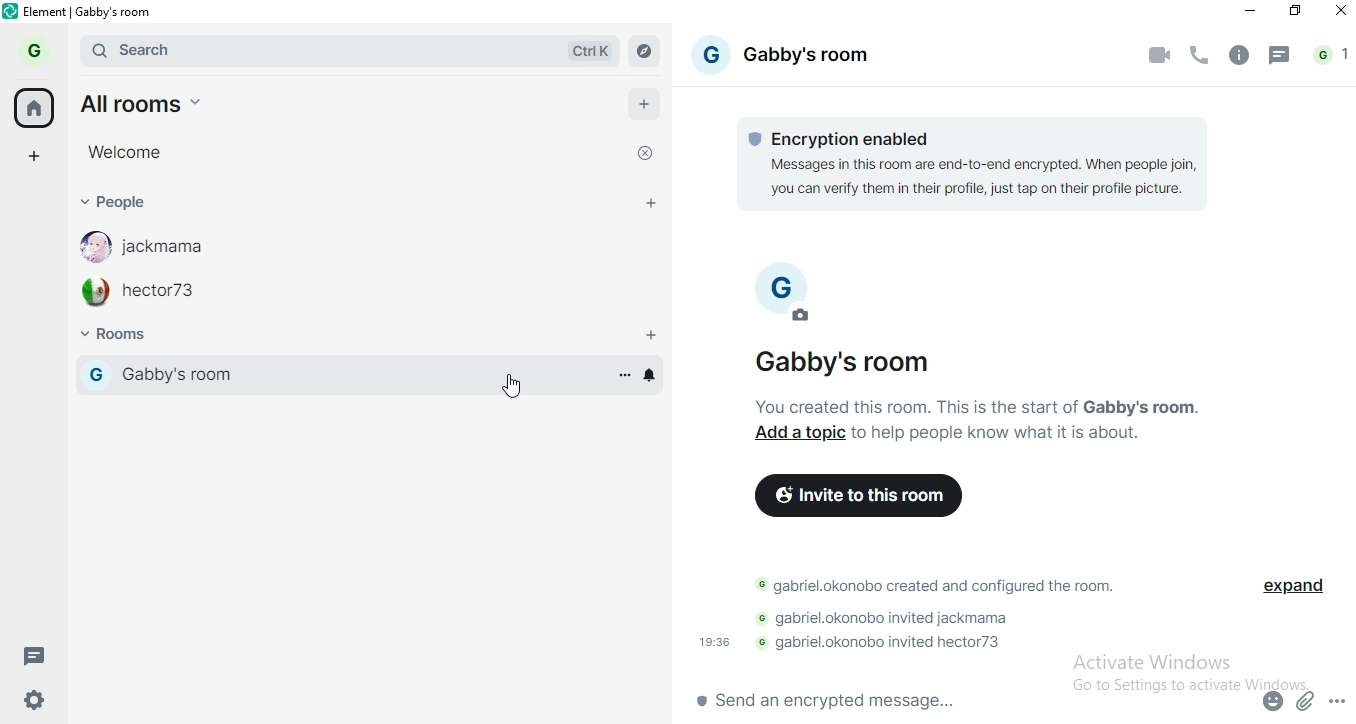  What do you see at coordinates (1250, 14) in the screenshot?
I see `minimise` at bounding box center [1250, 14].